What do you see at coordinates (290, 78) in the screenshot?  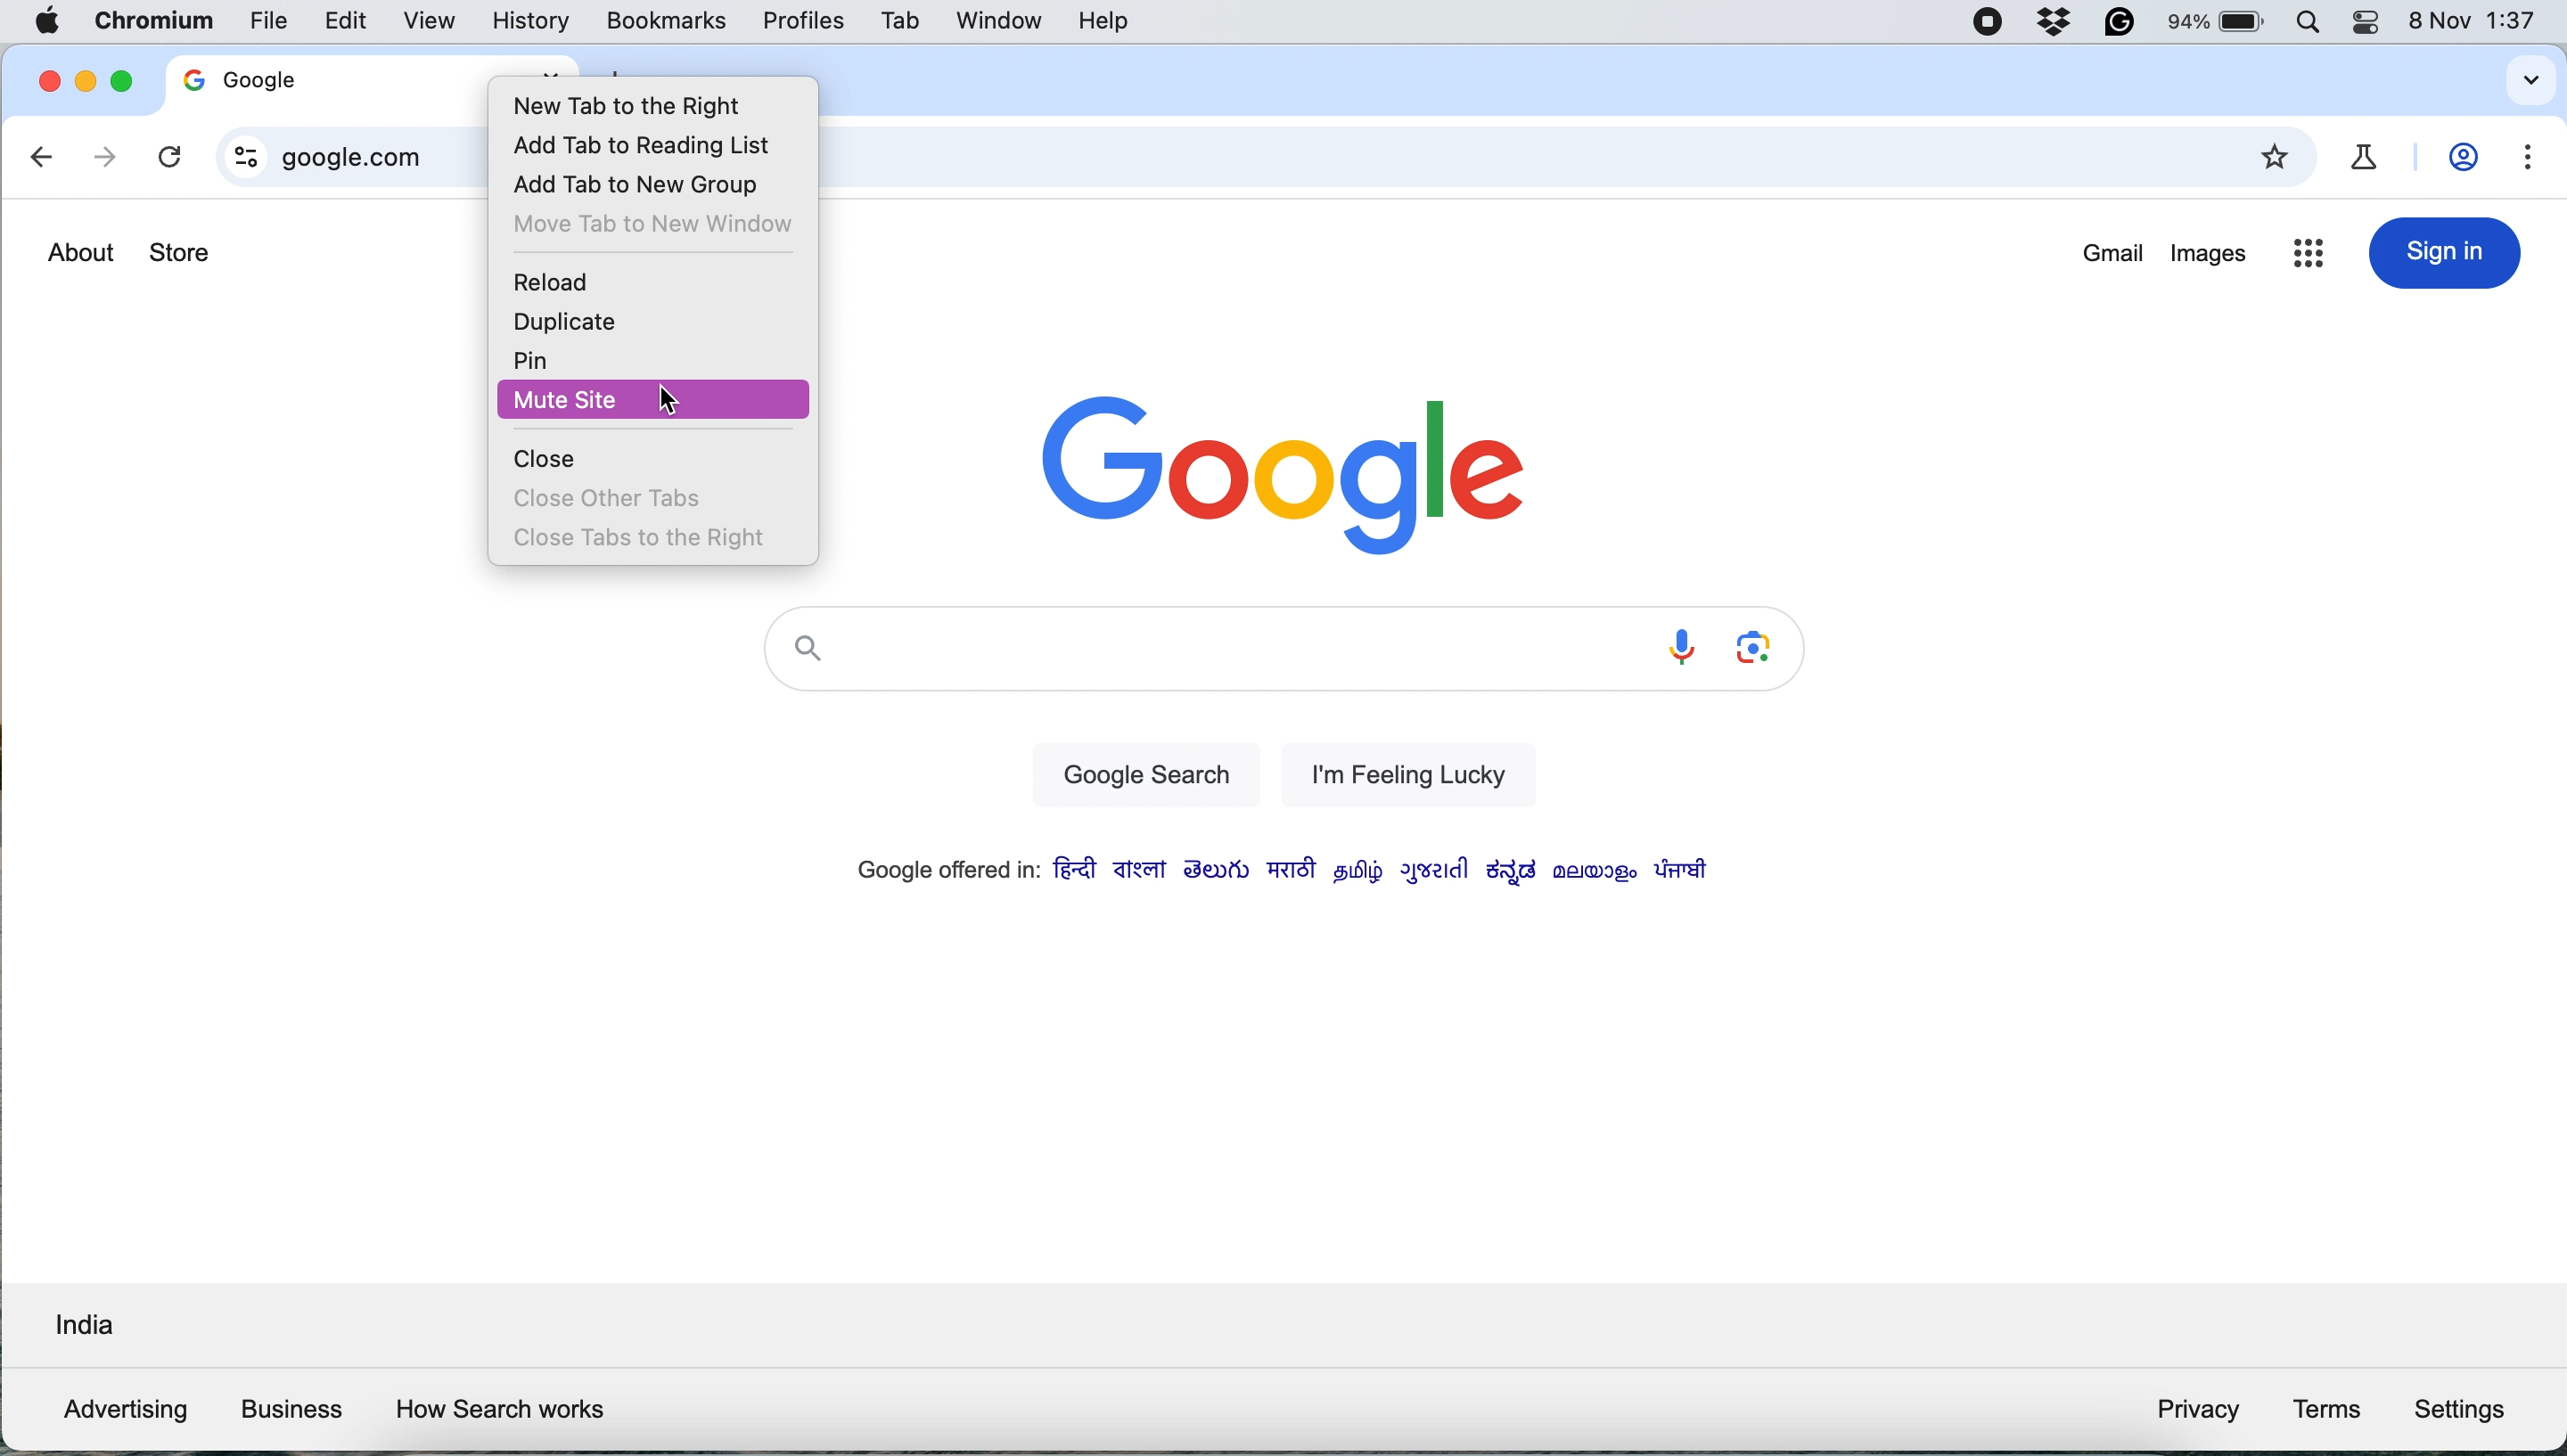 I see `google` at bounding box center [290, 78].